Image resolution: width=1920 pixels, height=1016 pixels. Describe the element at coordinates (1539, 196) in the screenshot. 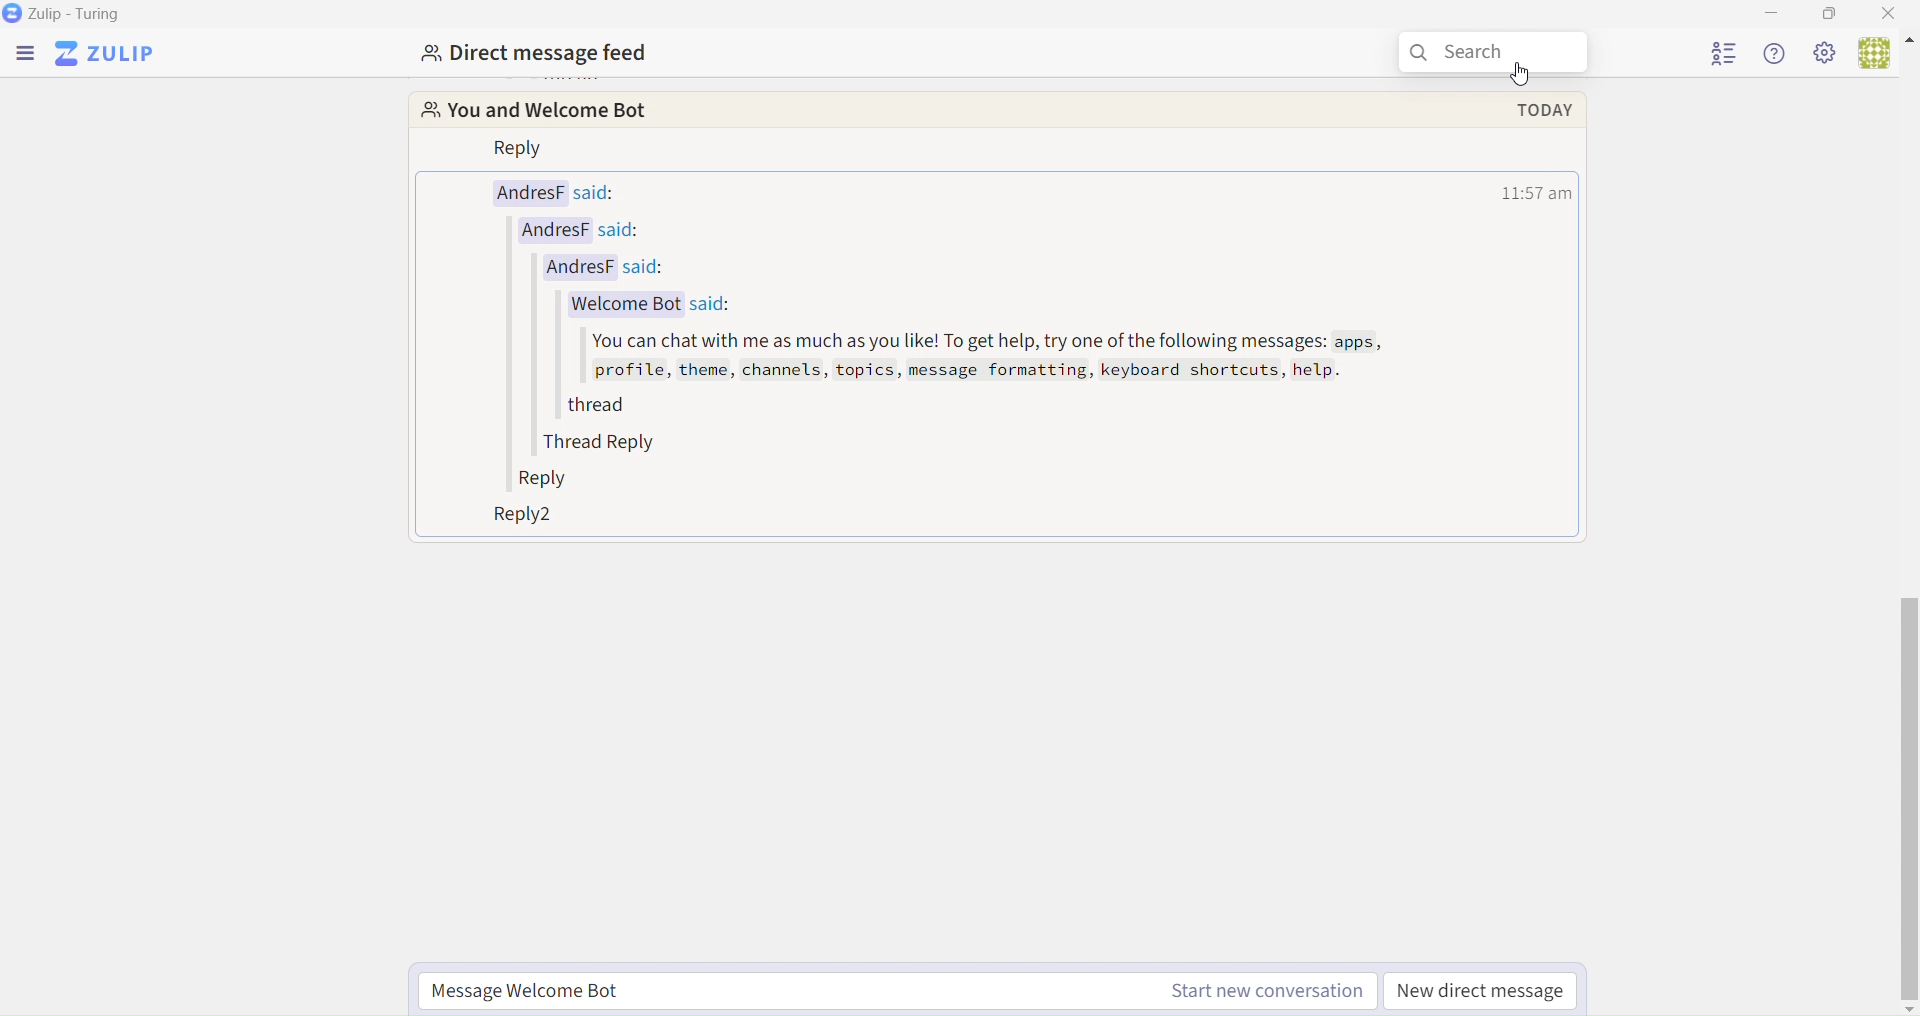

I see `11:57 am |` at that location.